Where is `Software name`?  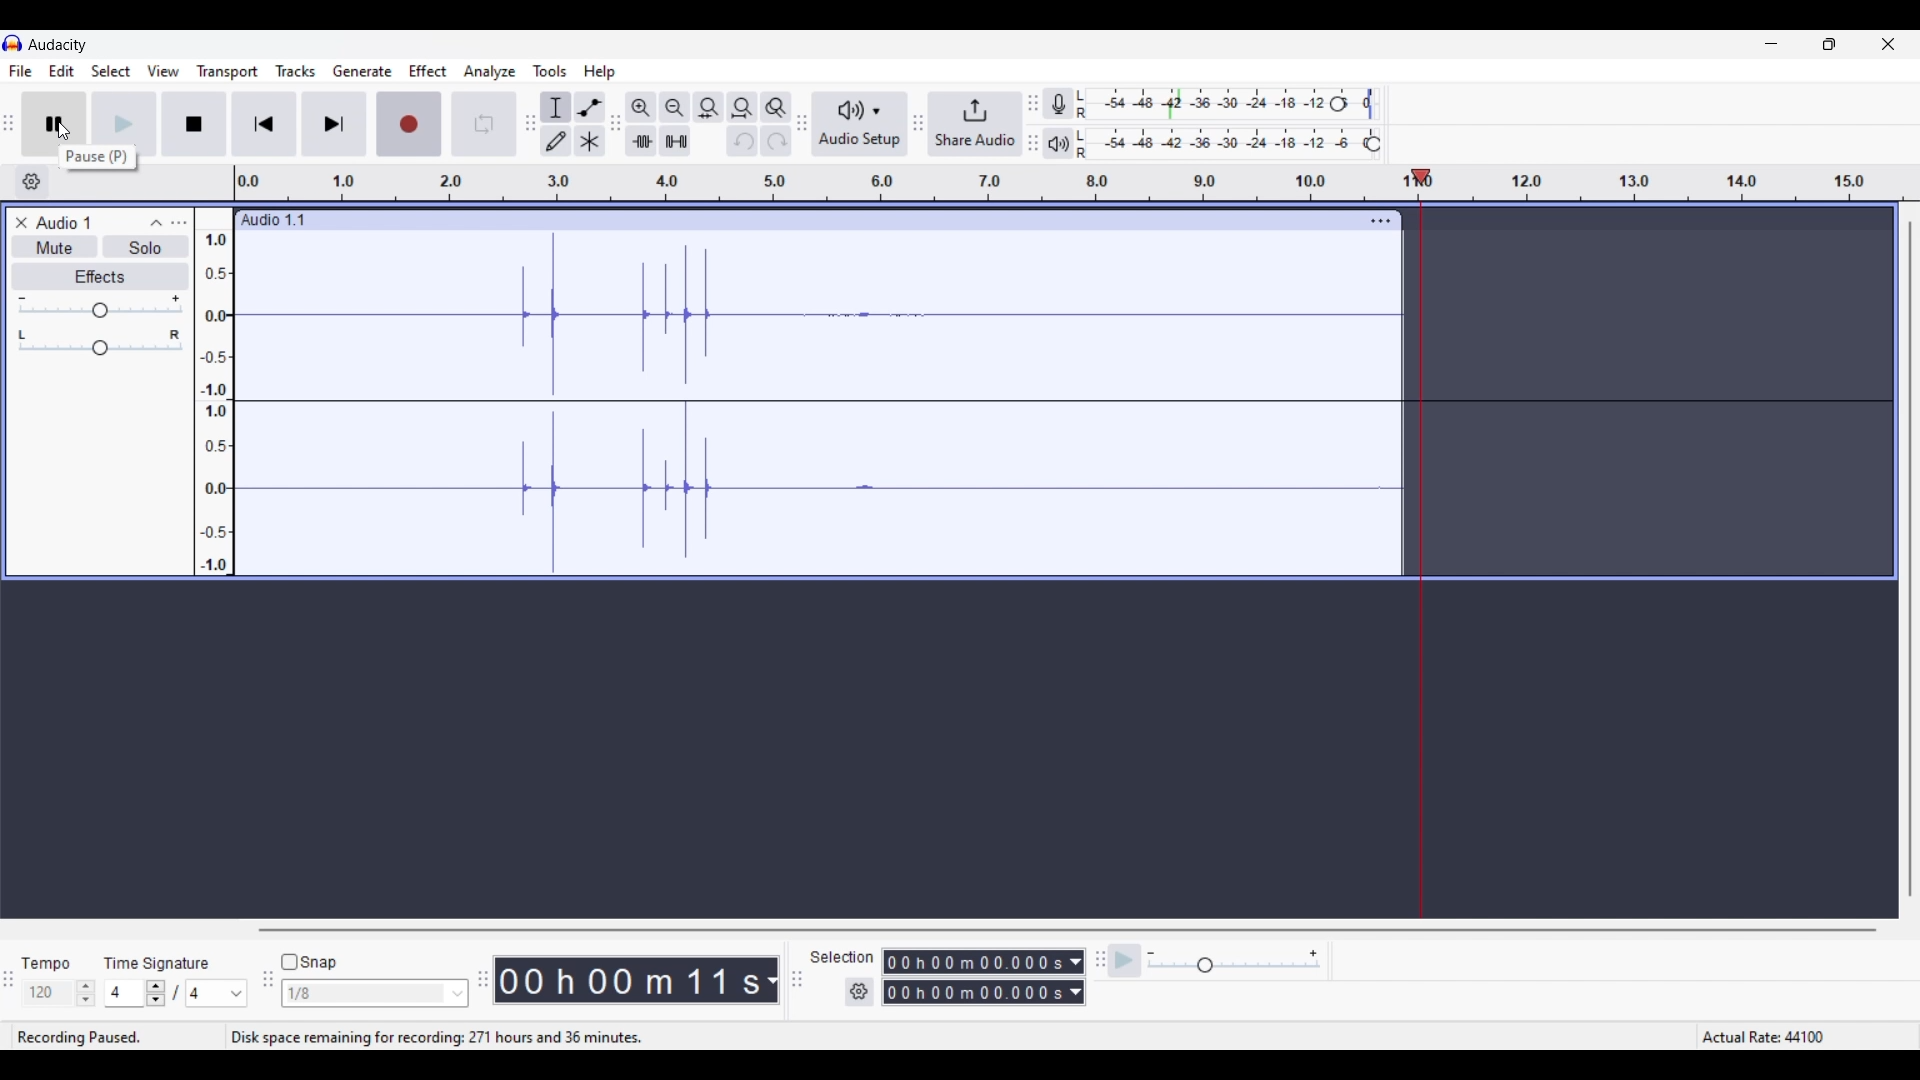
Software name is located at coordinates (59, 45).